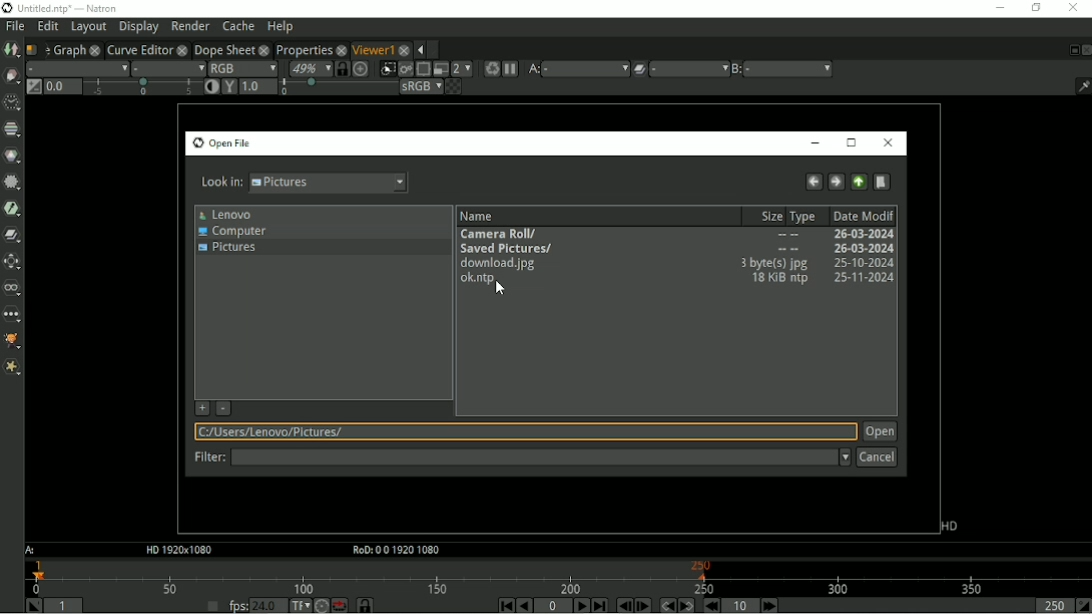 This screenshot has height=614, width=1092. Describe the element at coordinates (388, 69) in the screenshot. I see `Clip portion of image` at that location.